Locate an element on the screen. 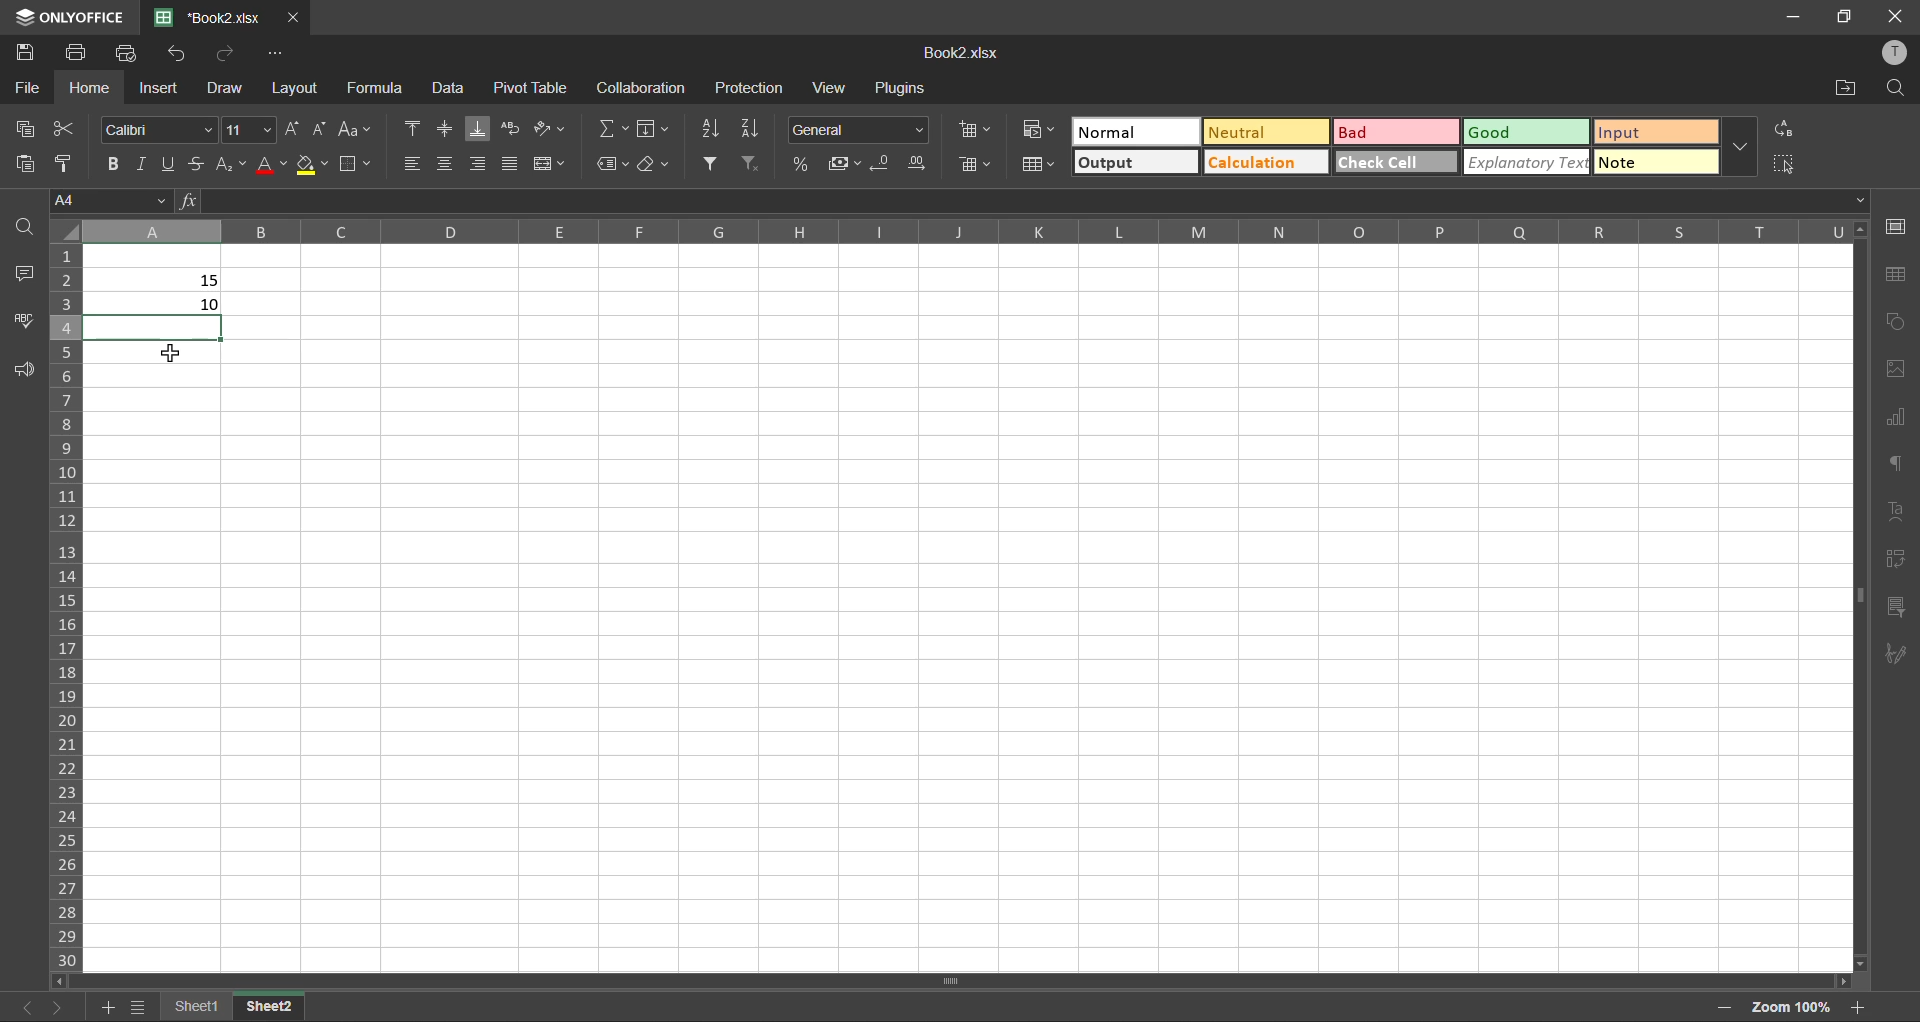 The height and width of the screenshot is (1022, 1920). Zoom factor is located at coordinates (1790, 1005).